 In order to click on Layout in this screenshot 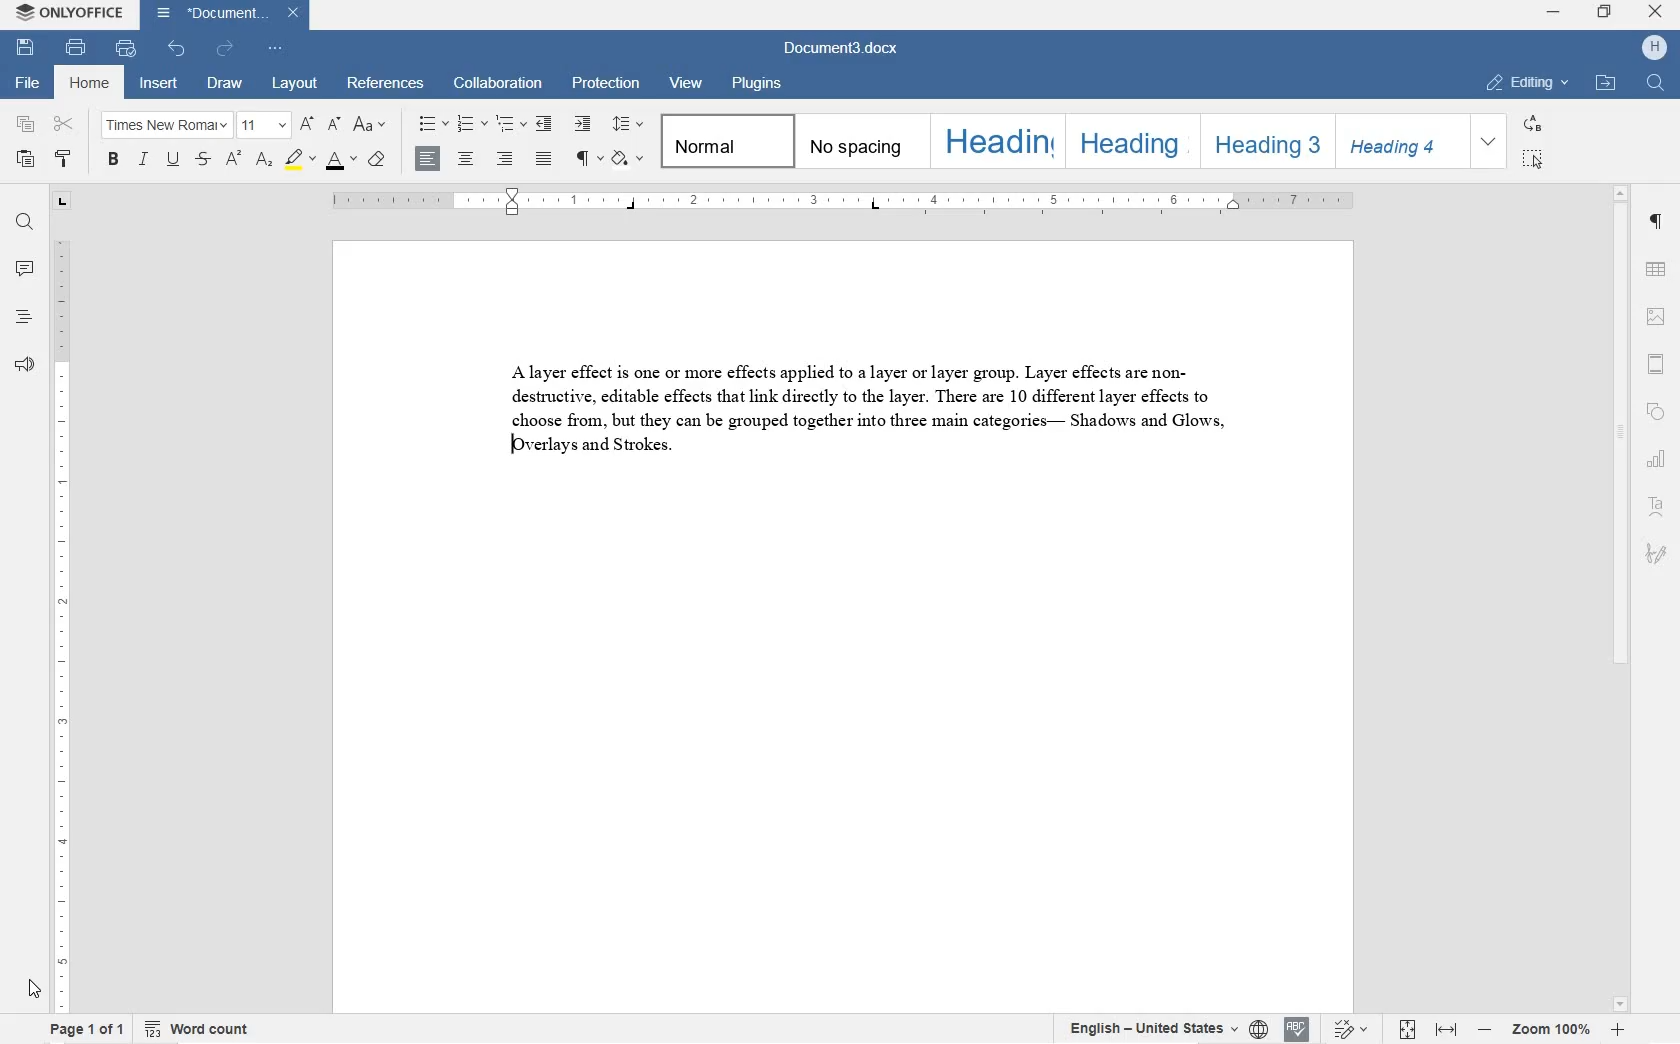, I will do `click(294, 84)`.